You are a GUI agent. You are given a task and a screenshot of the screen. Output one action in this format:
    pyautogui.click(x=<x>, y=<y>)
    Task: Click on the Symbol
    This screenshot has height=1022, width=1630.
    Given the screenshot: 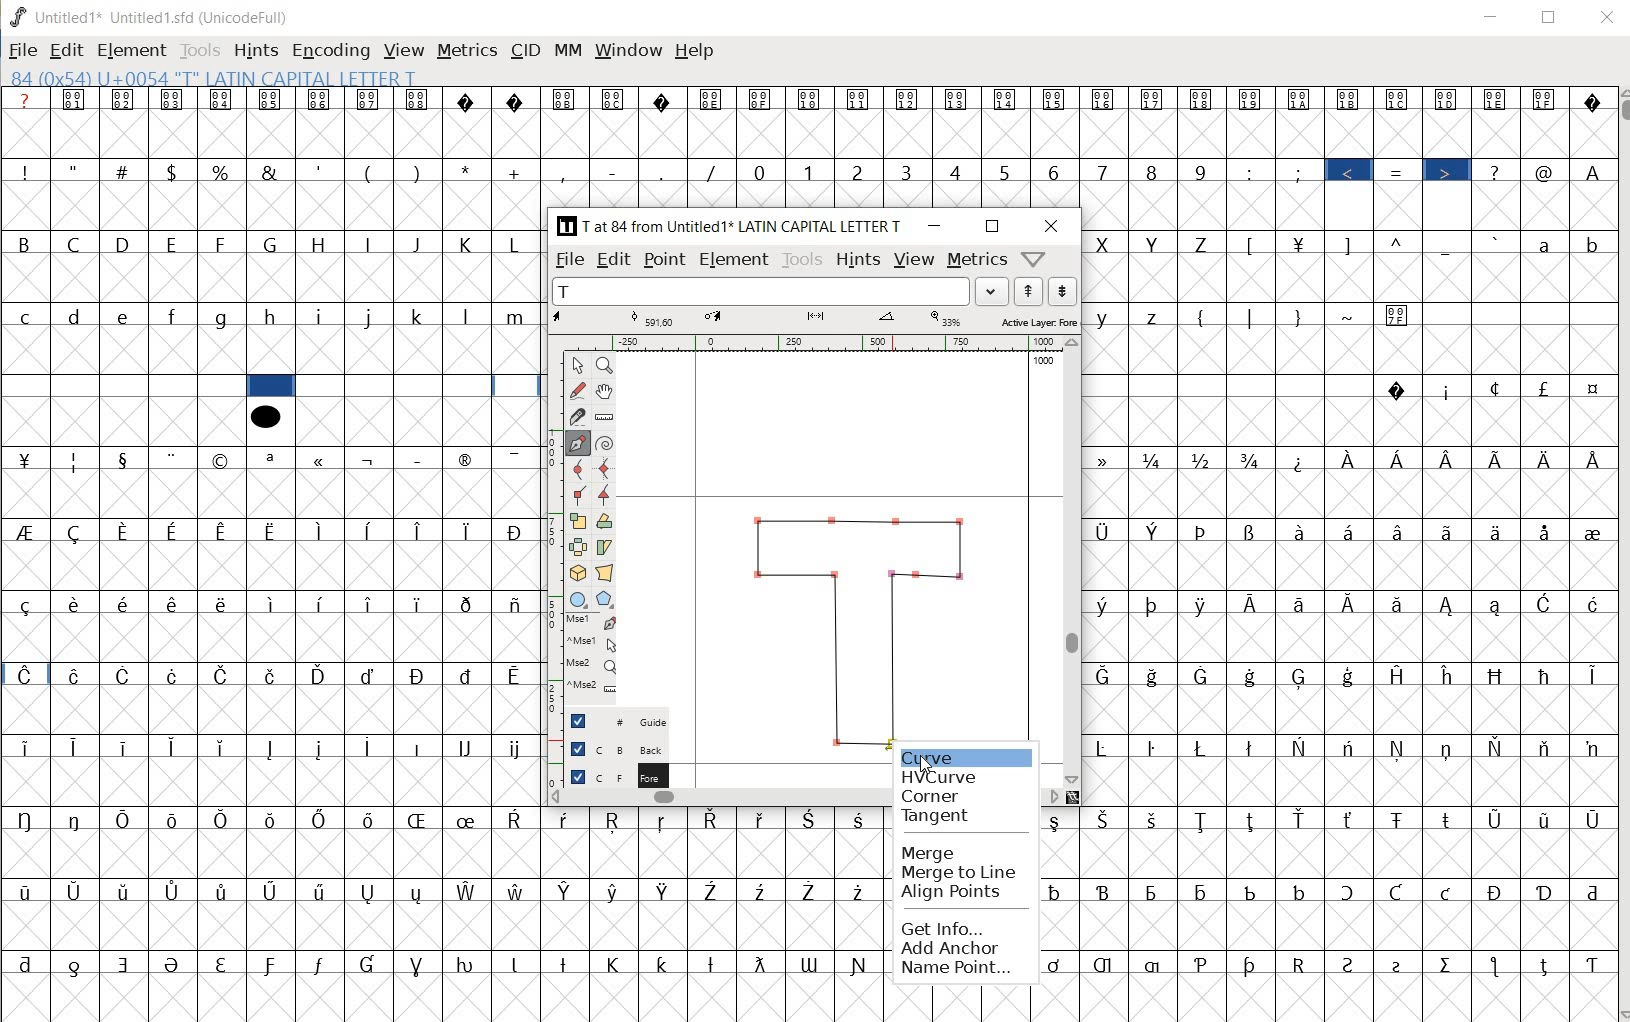 What is the action you would take?
    pyautogui.click(x=323, y=675)
    